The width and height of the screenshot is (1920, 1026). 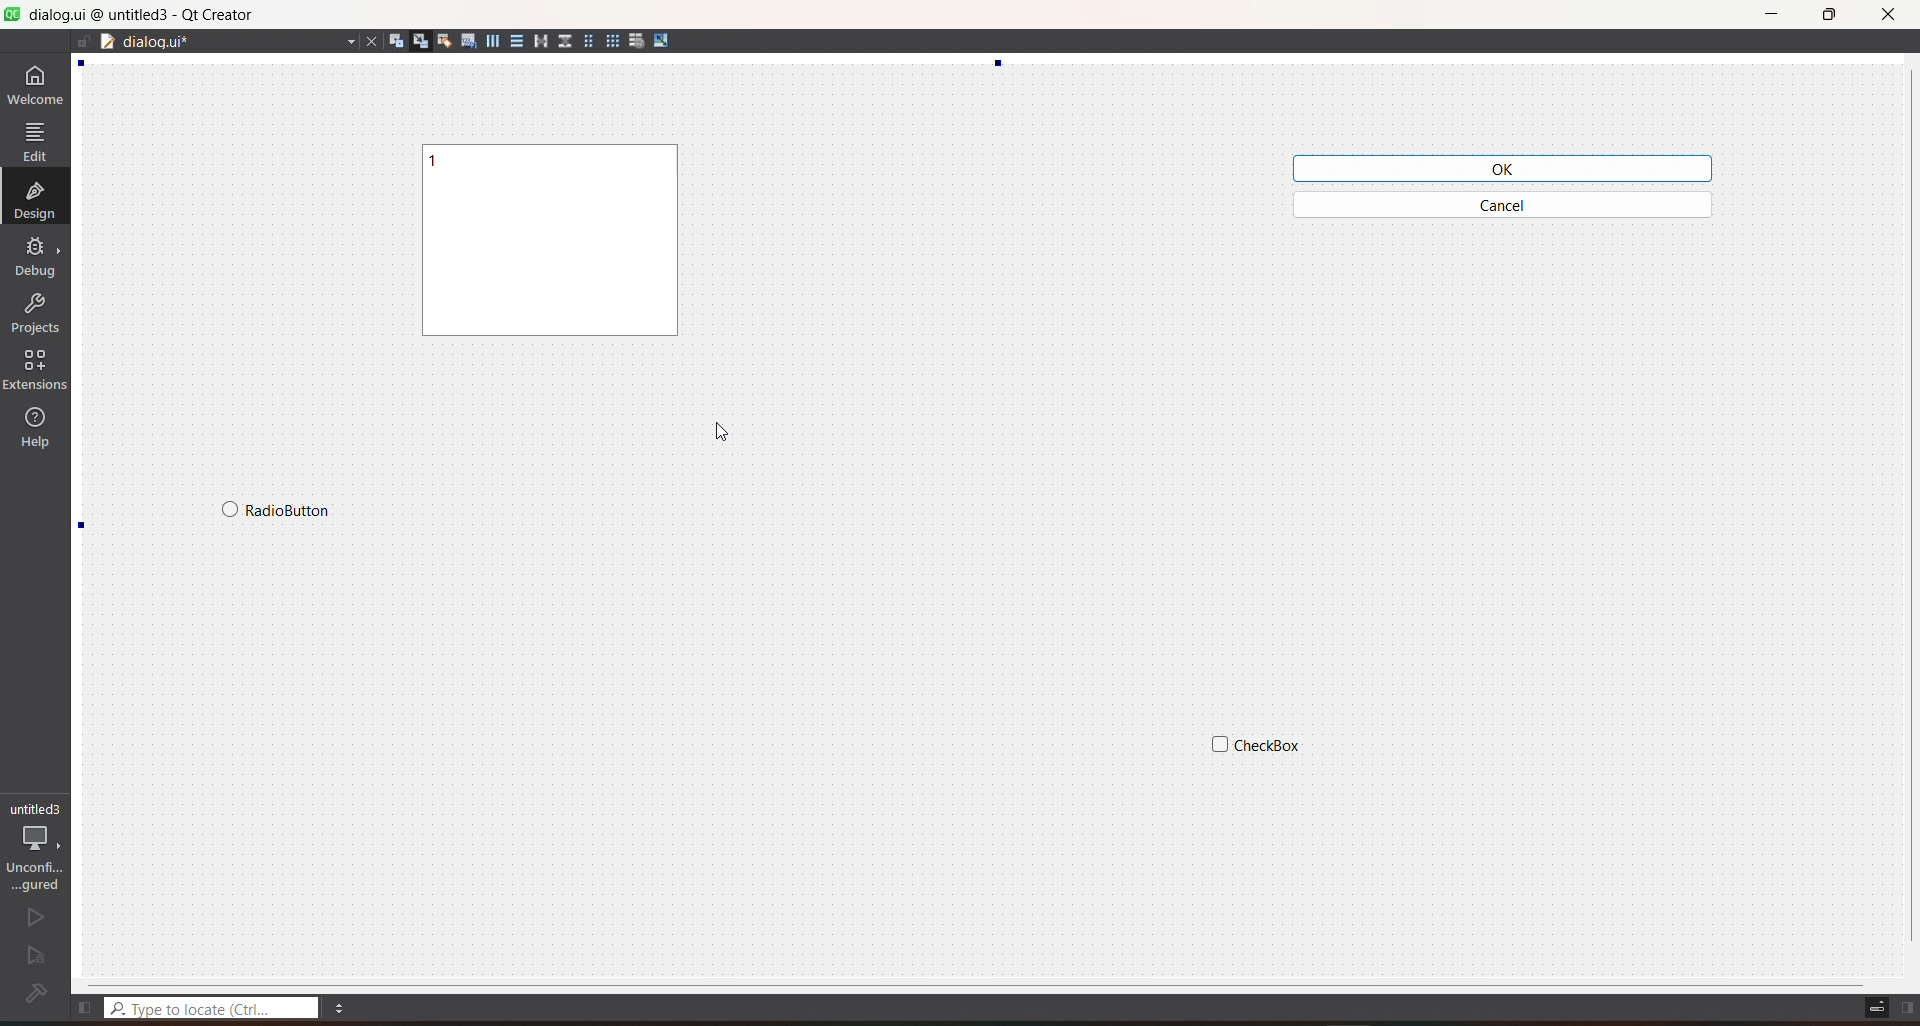 I want to click on widget, so click(x=1504, y=191).